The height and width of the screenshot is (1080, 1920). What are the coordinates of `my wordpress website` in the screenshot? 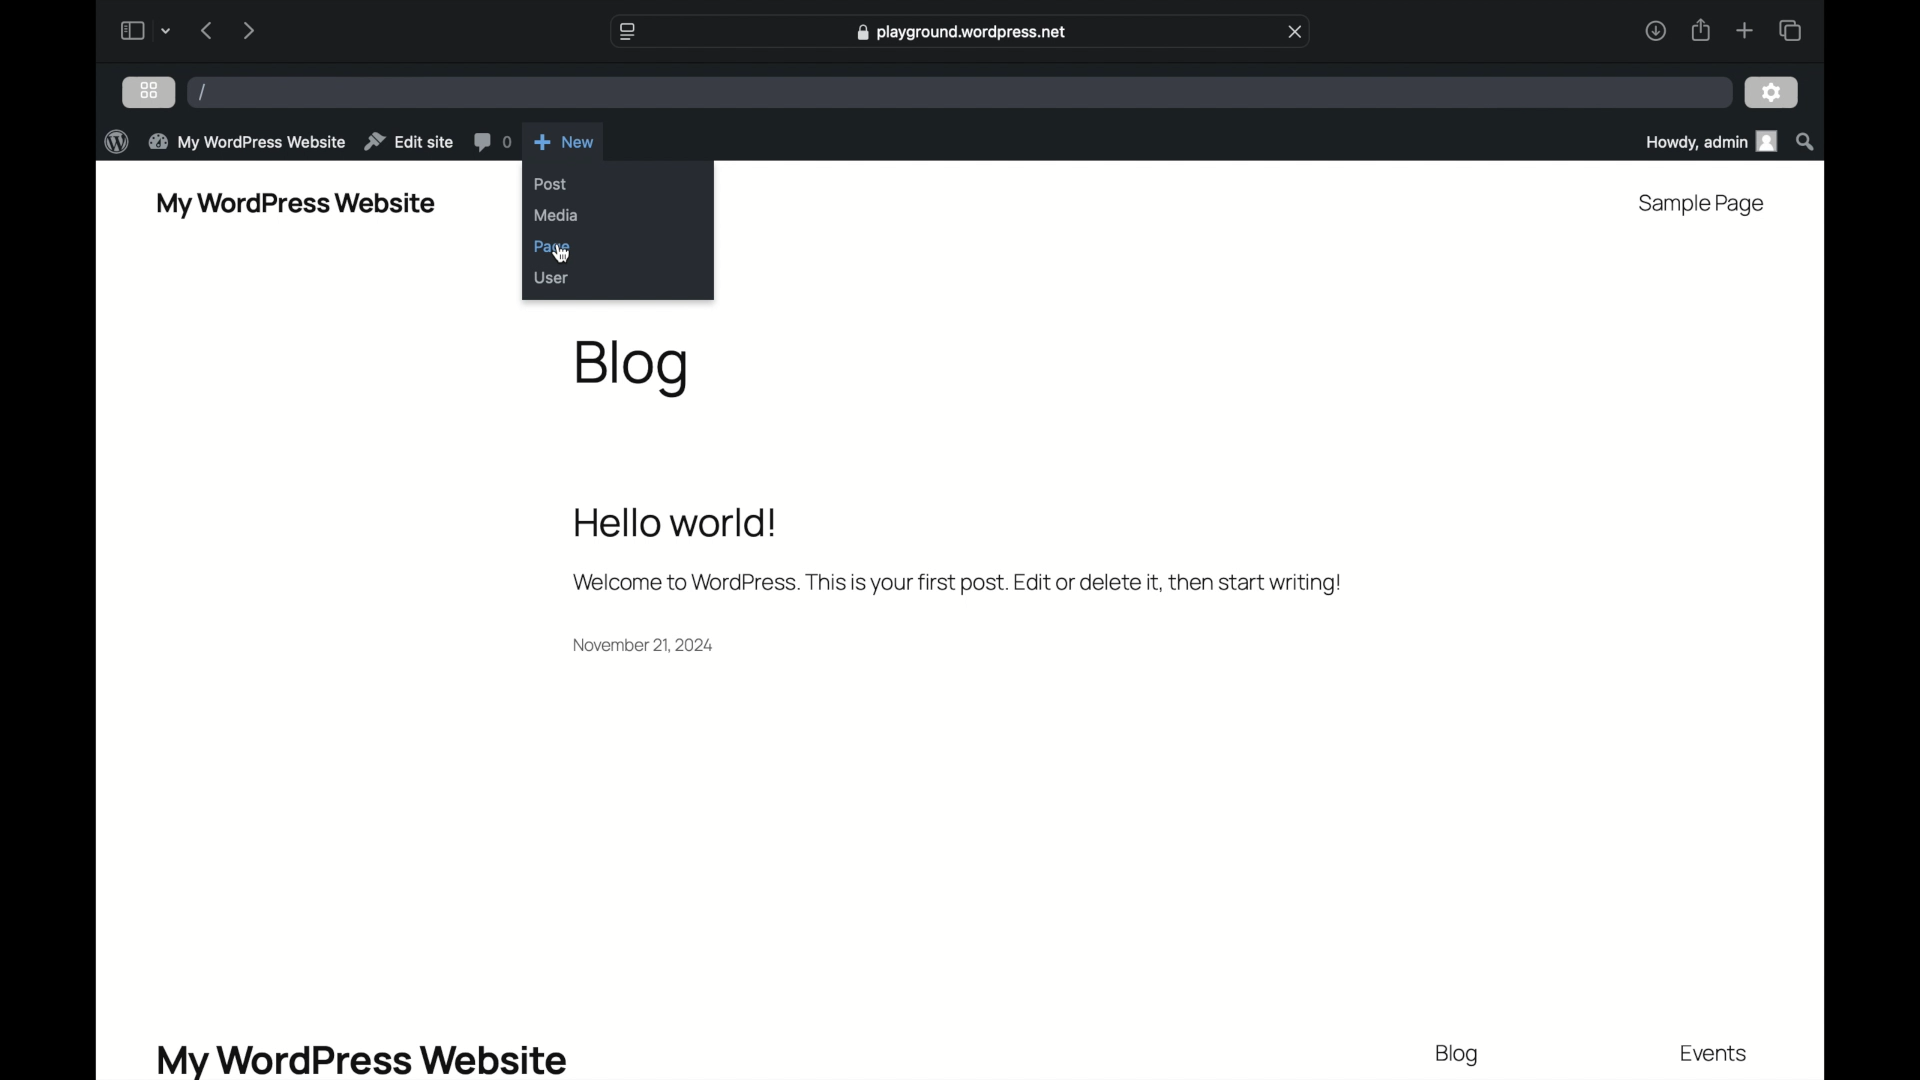 It's located at (246, 142).